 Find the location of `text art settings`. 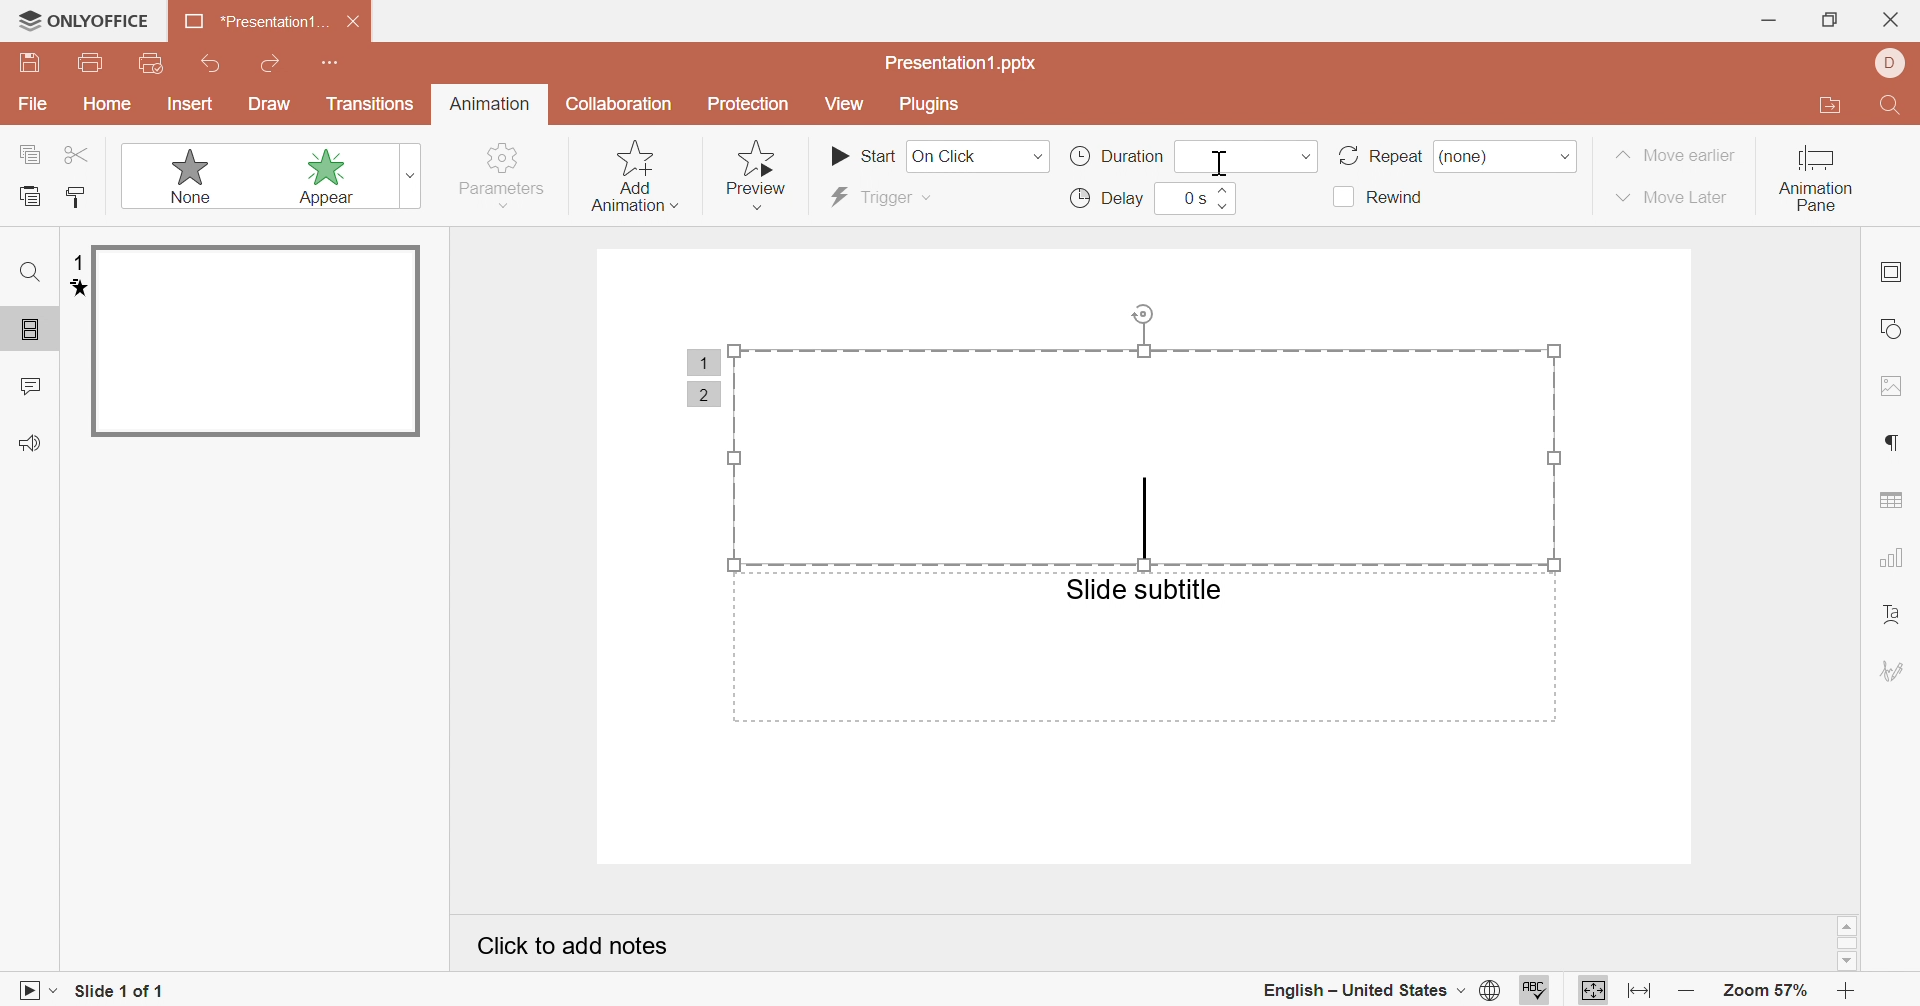

text art settings is located at coordinates (1894, 617).